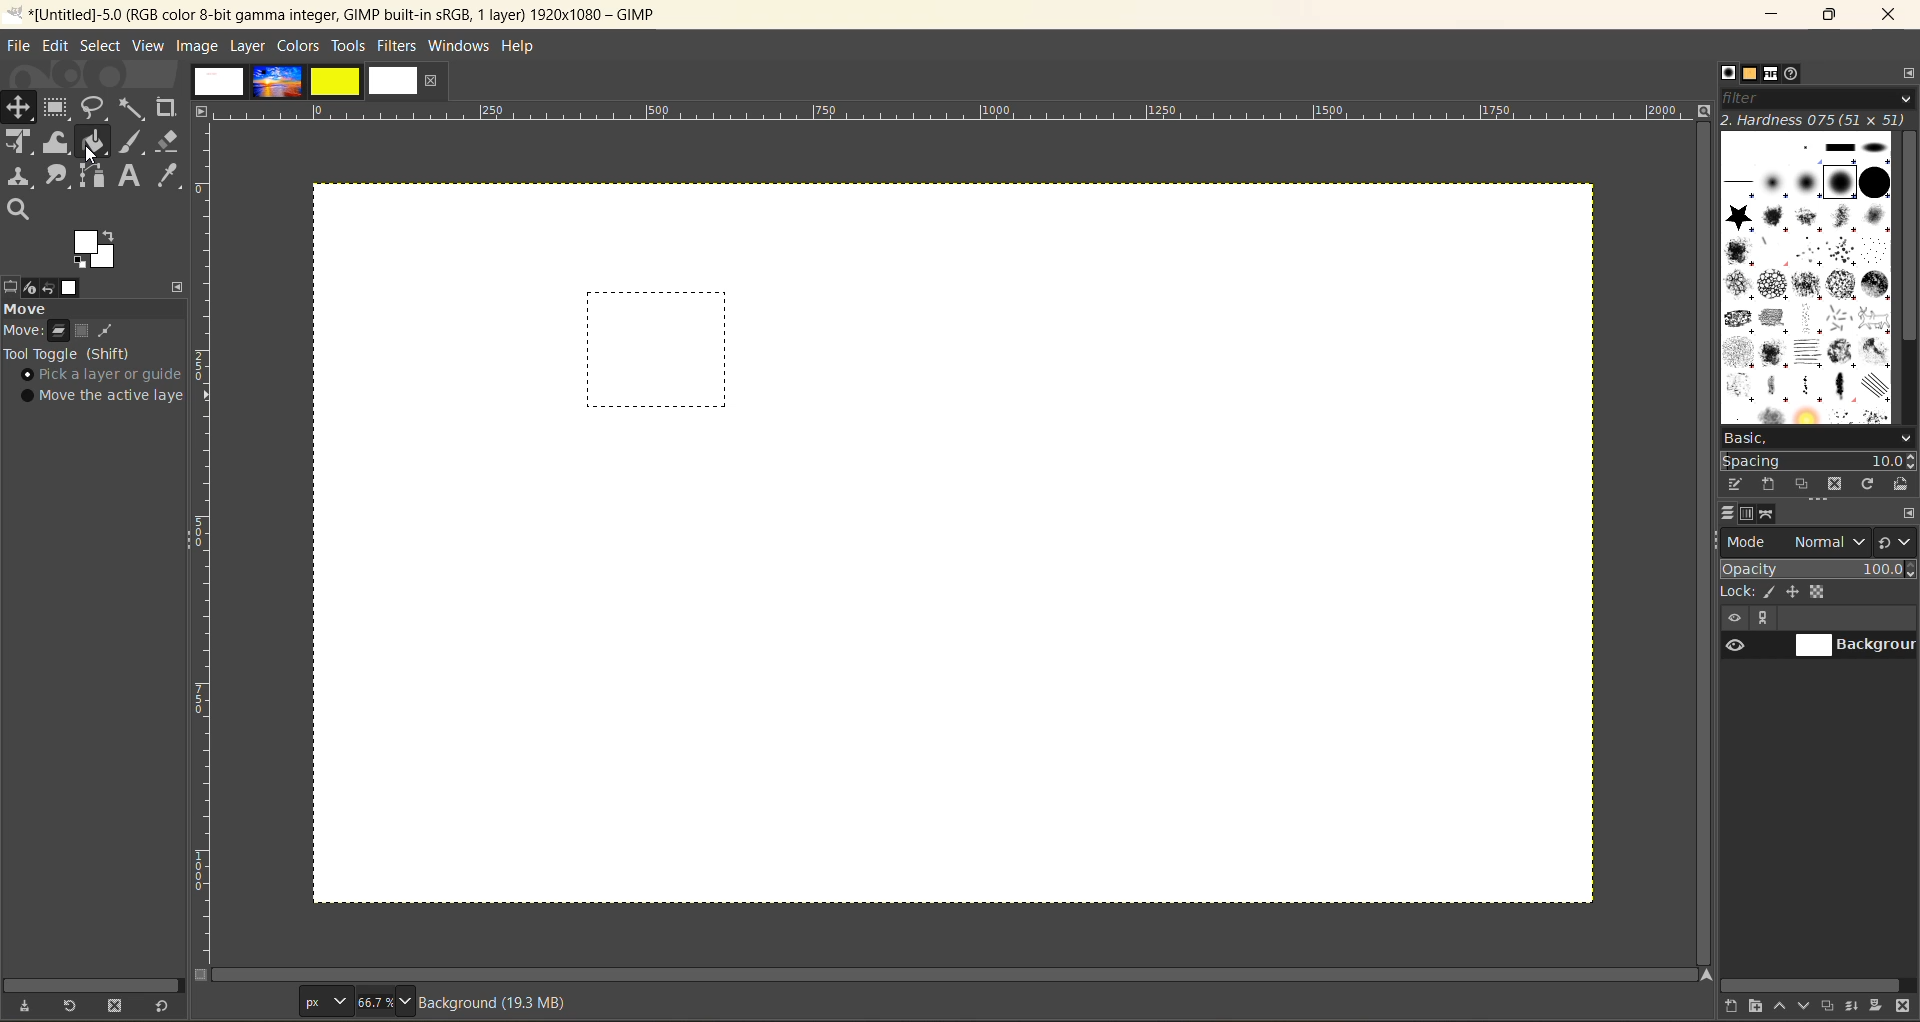 This screenshot has height=1022, width=1920. I want to click on close, so click(1893, 14).